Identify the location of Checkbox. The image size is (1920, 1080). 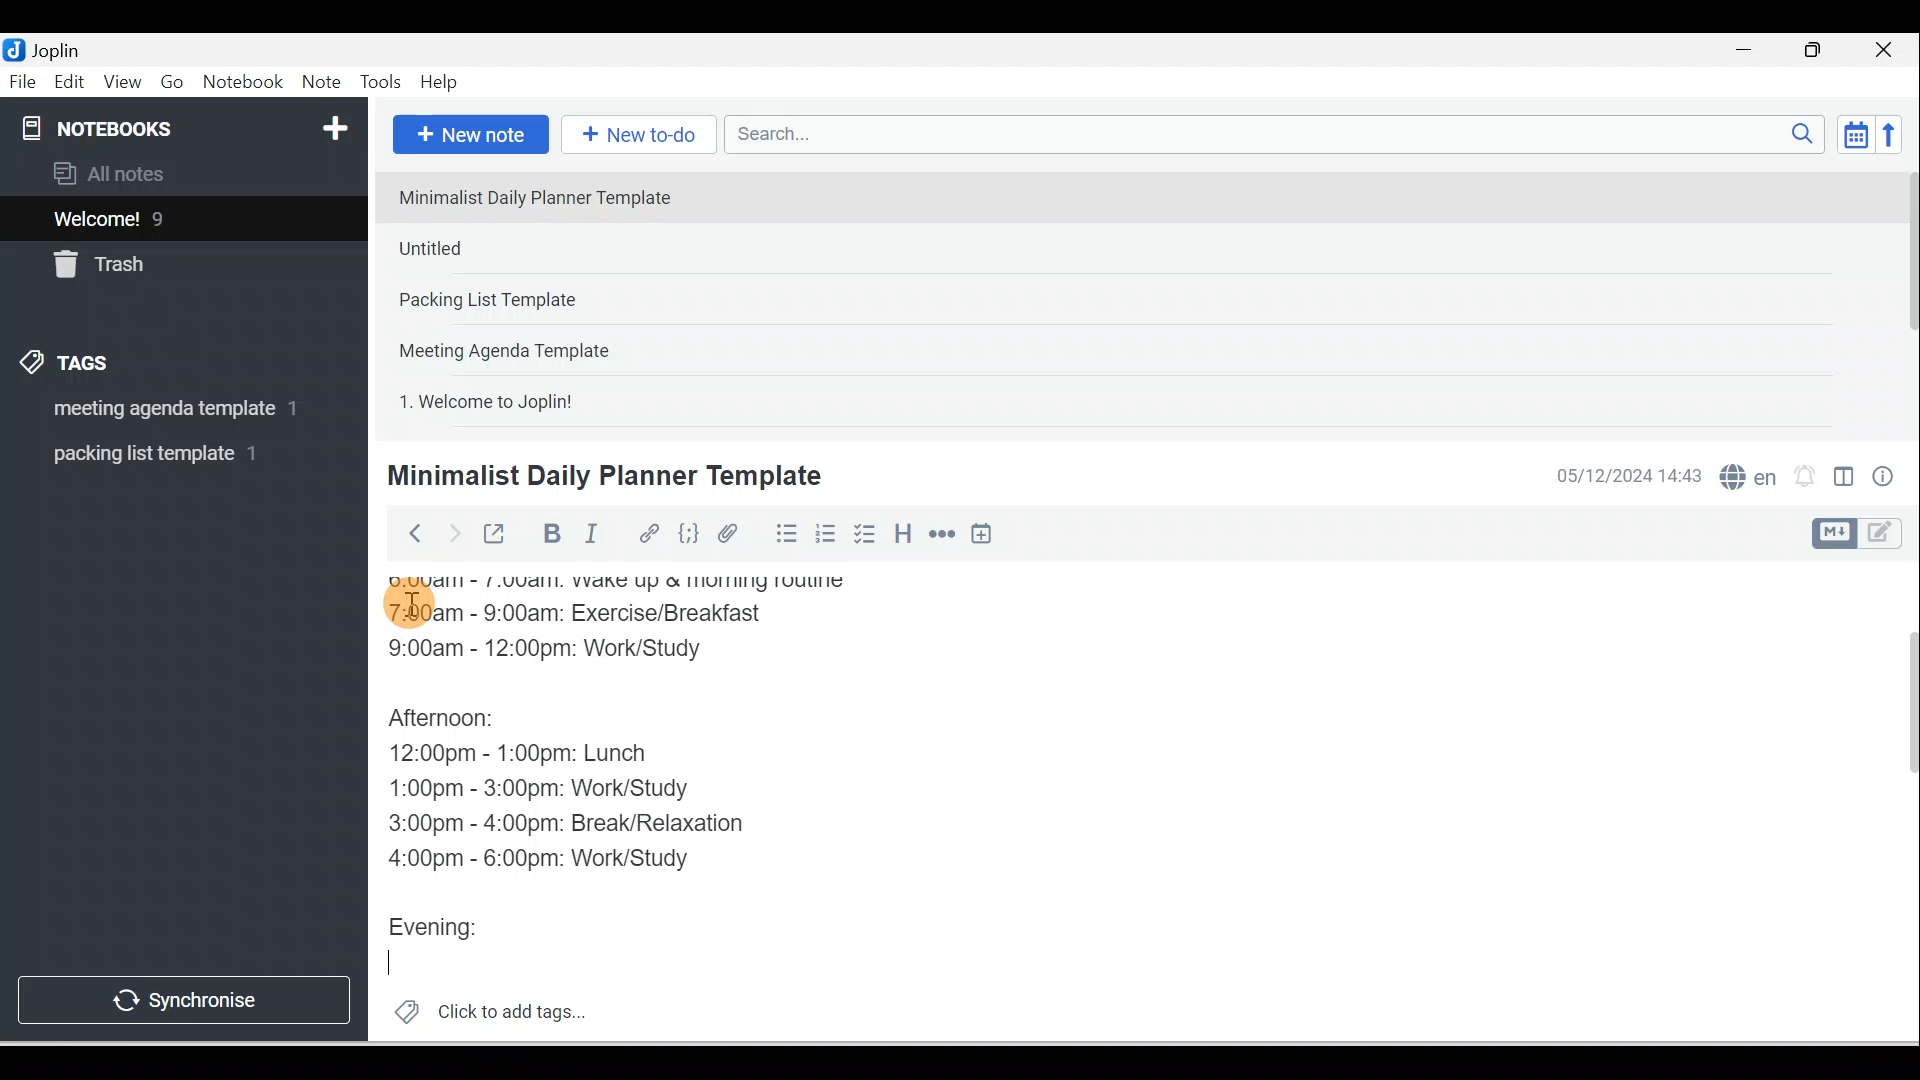
(863, 534).